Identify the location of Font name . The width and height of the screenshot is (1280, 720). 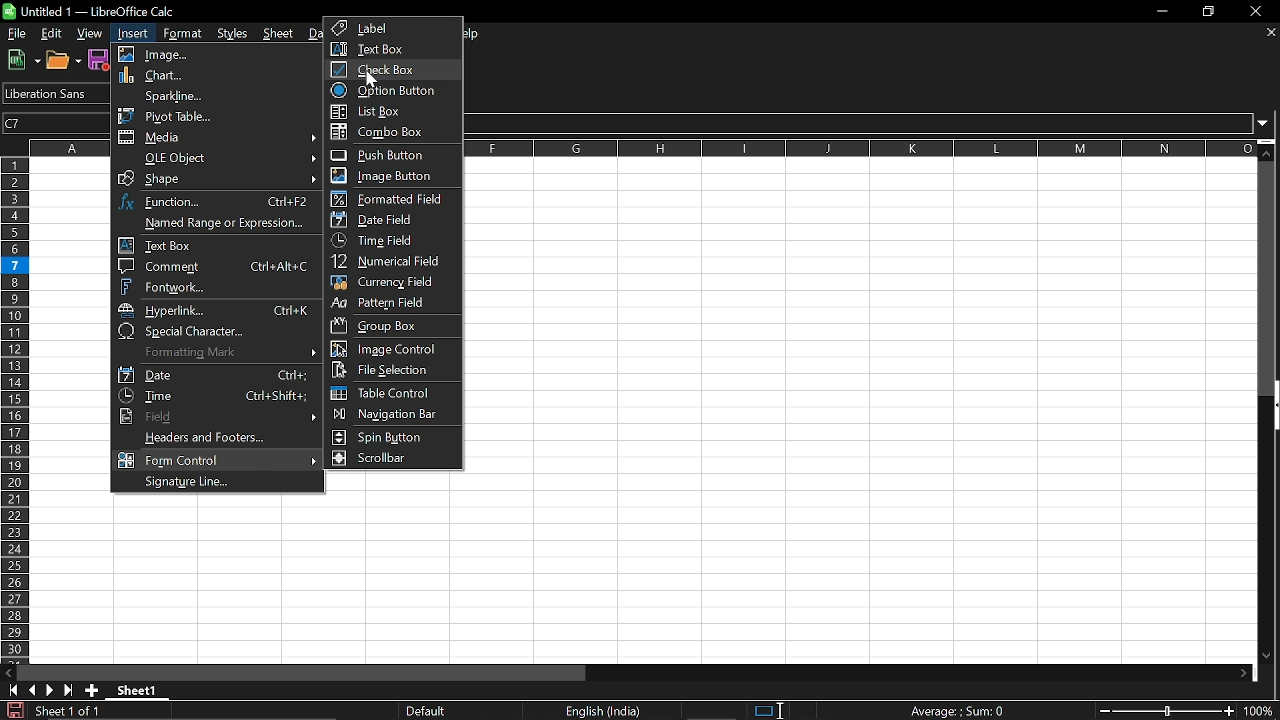
(53, 93).